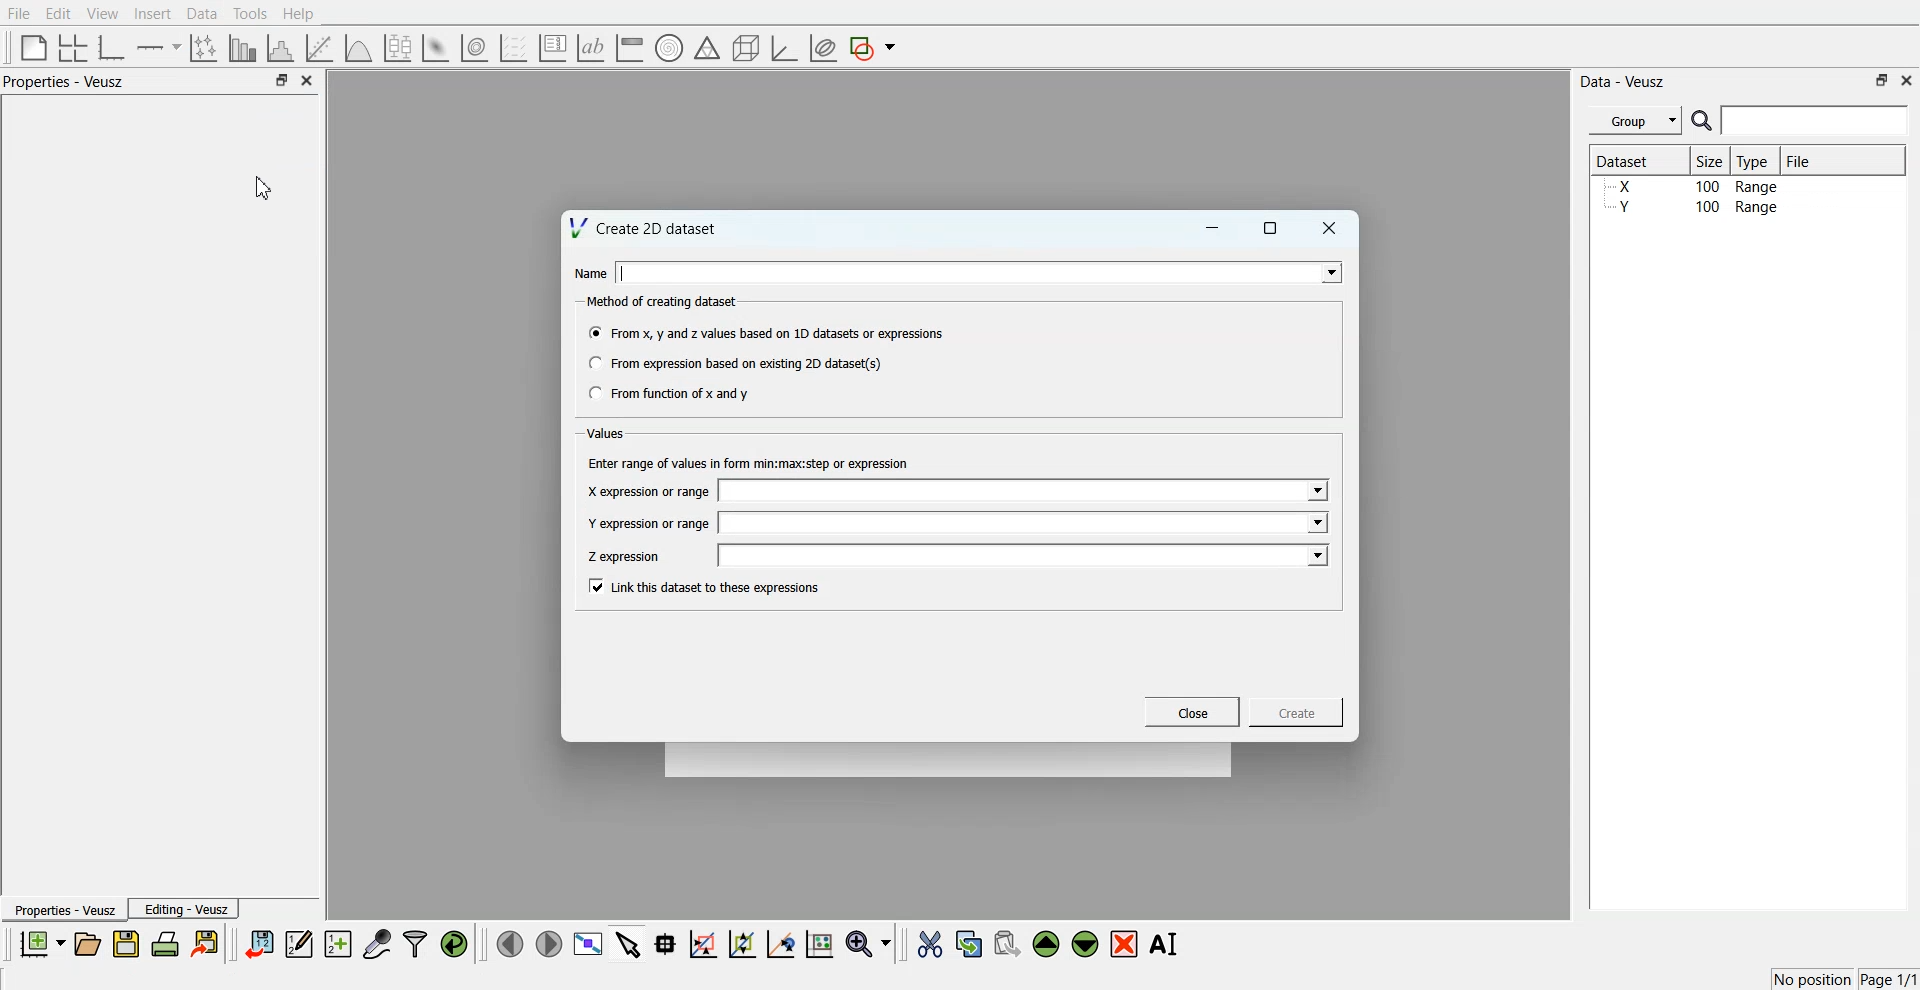  I want to click on Cursor, so click(264, 188).